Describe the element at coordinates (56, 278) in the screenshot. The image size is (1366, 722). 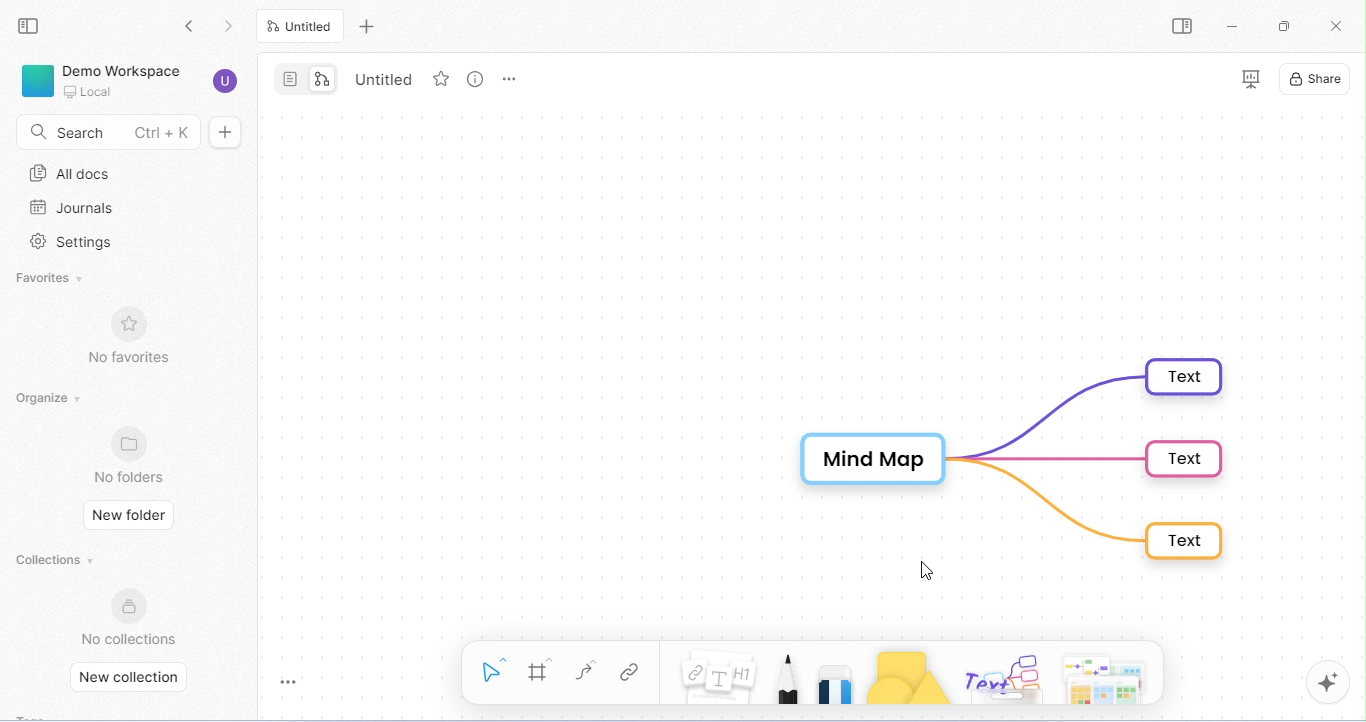
I see `favorites` at that location.